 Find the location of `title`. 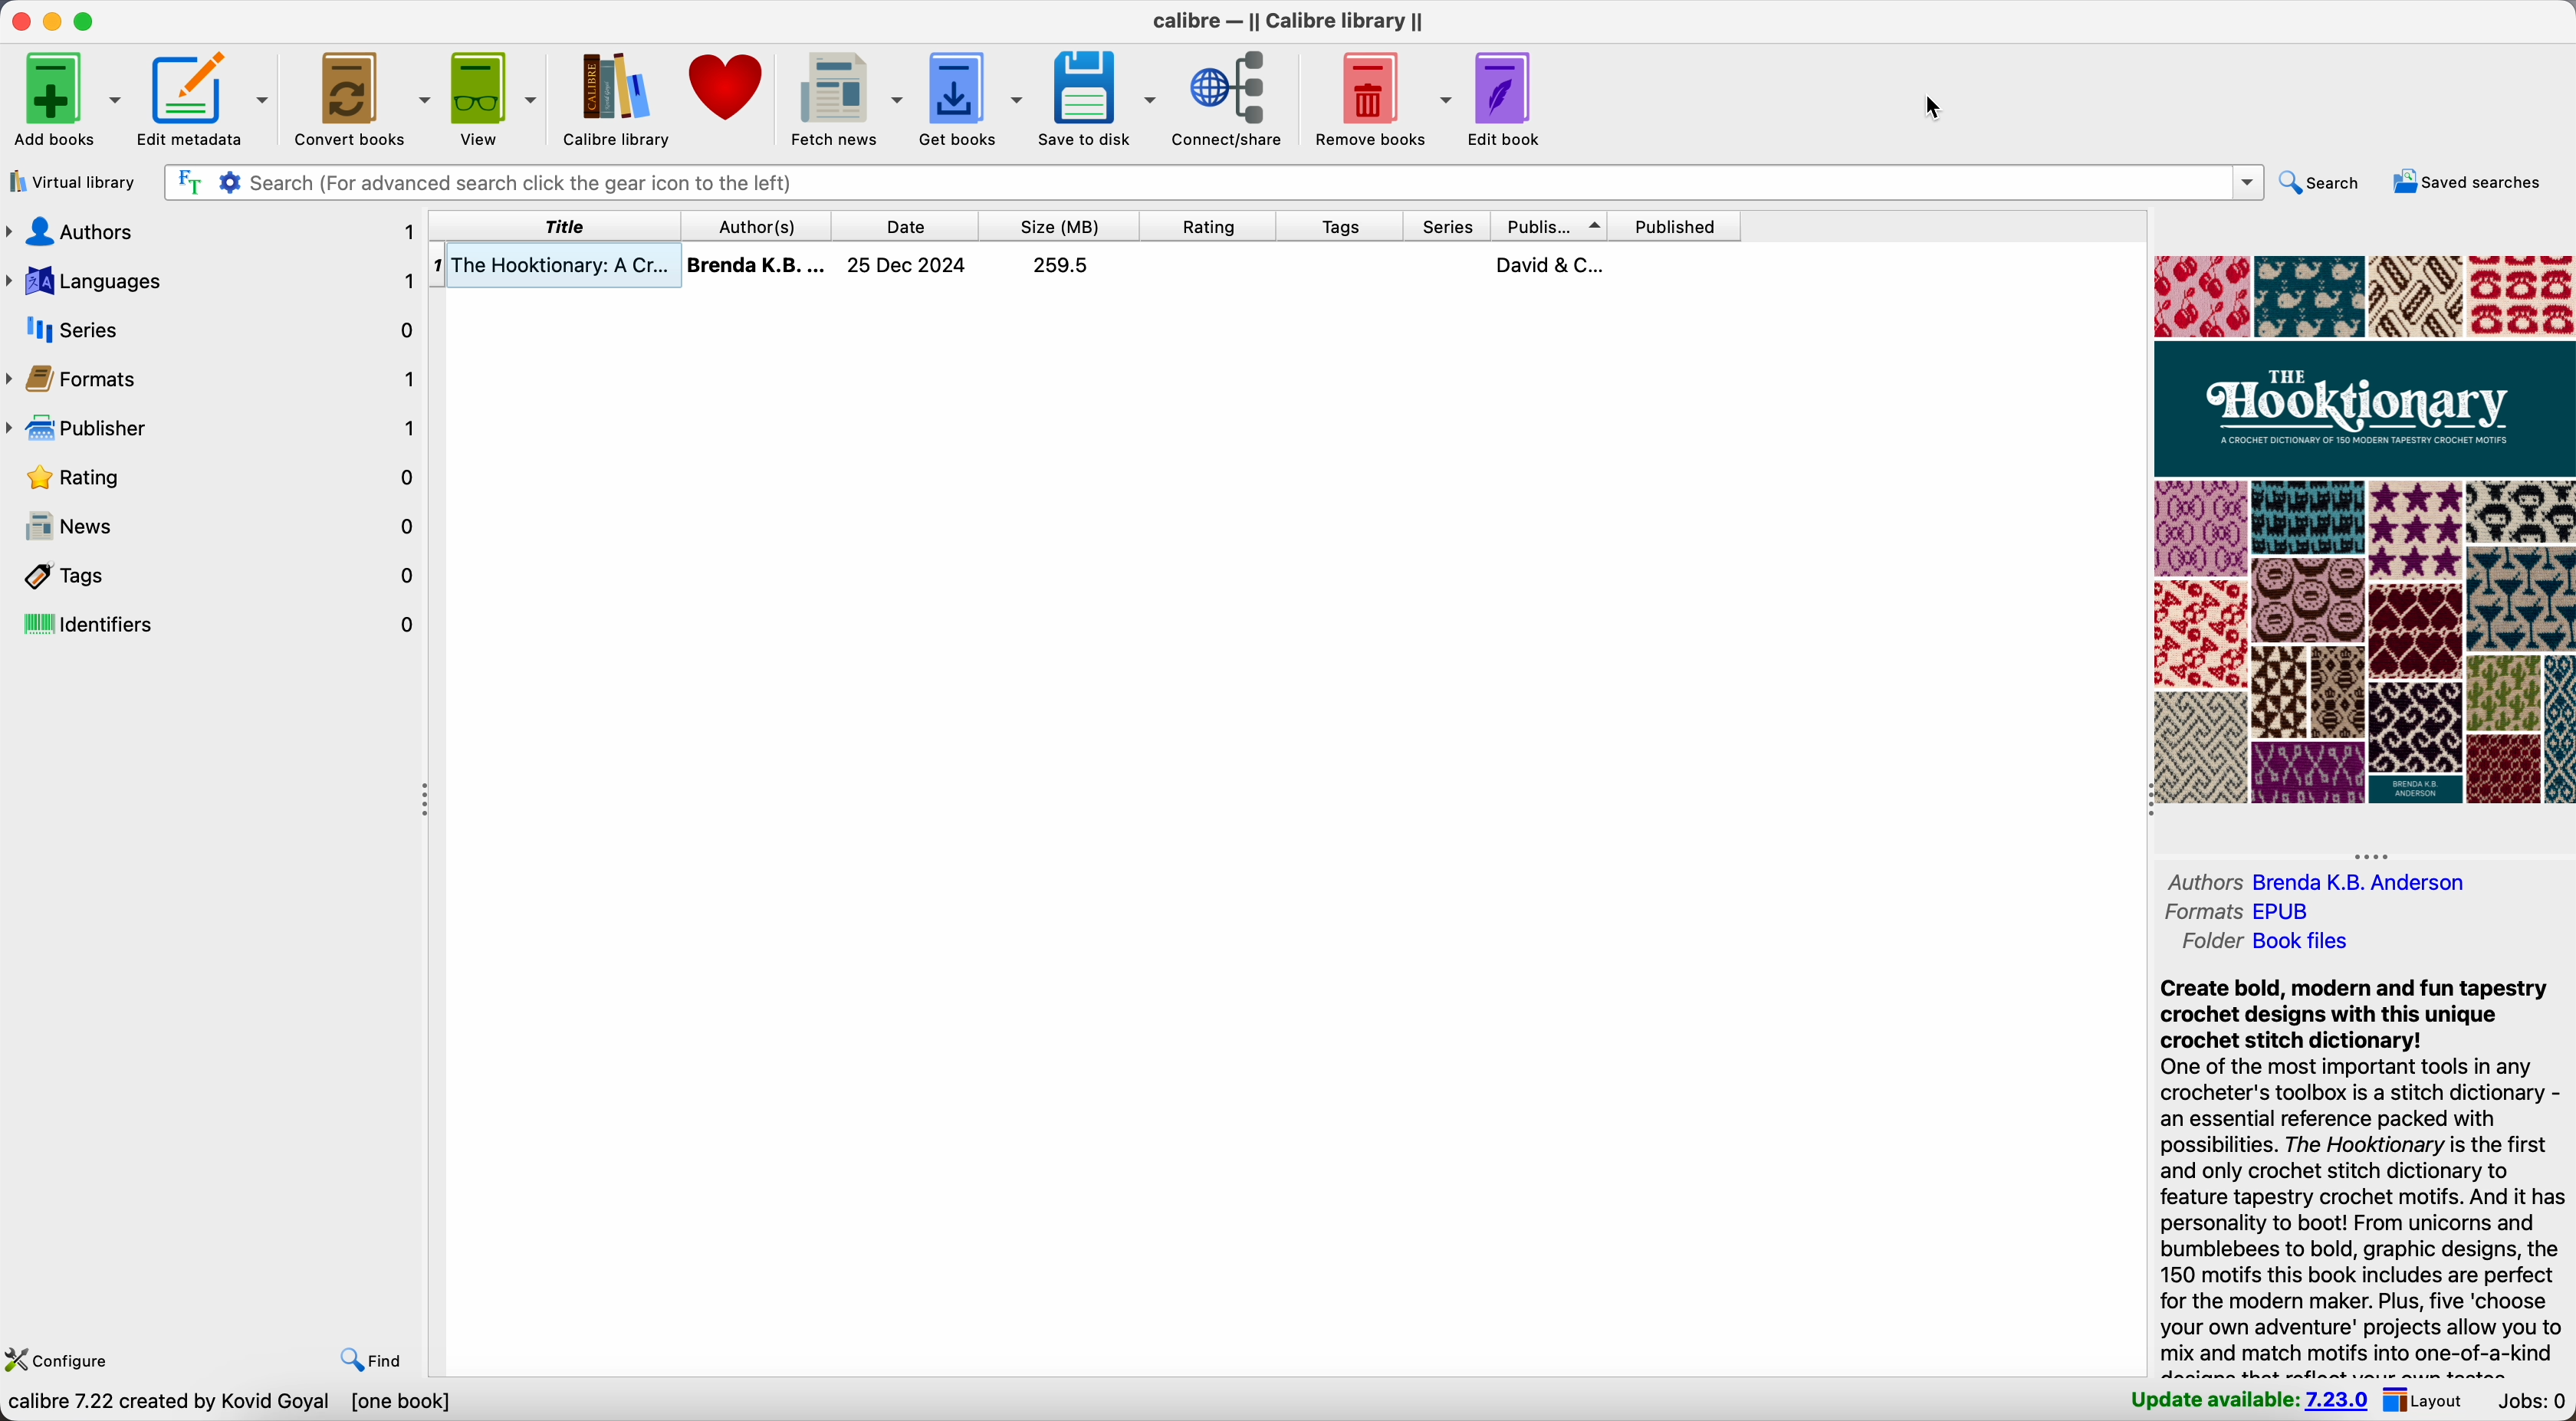

title is located at coordinates (562, 226).